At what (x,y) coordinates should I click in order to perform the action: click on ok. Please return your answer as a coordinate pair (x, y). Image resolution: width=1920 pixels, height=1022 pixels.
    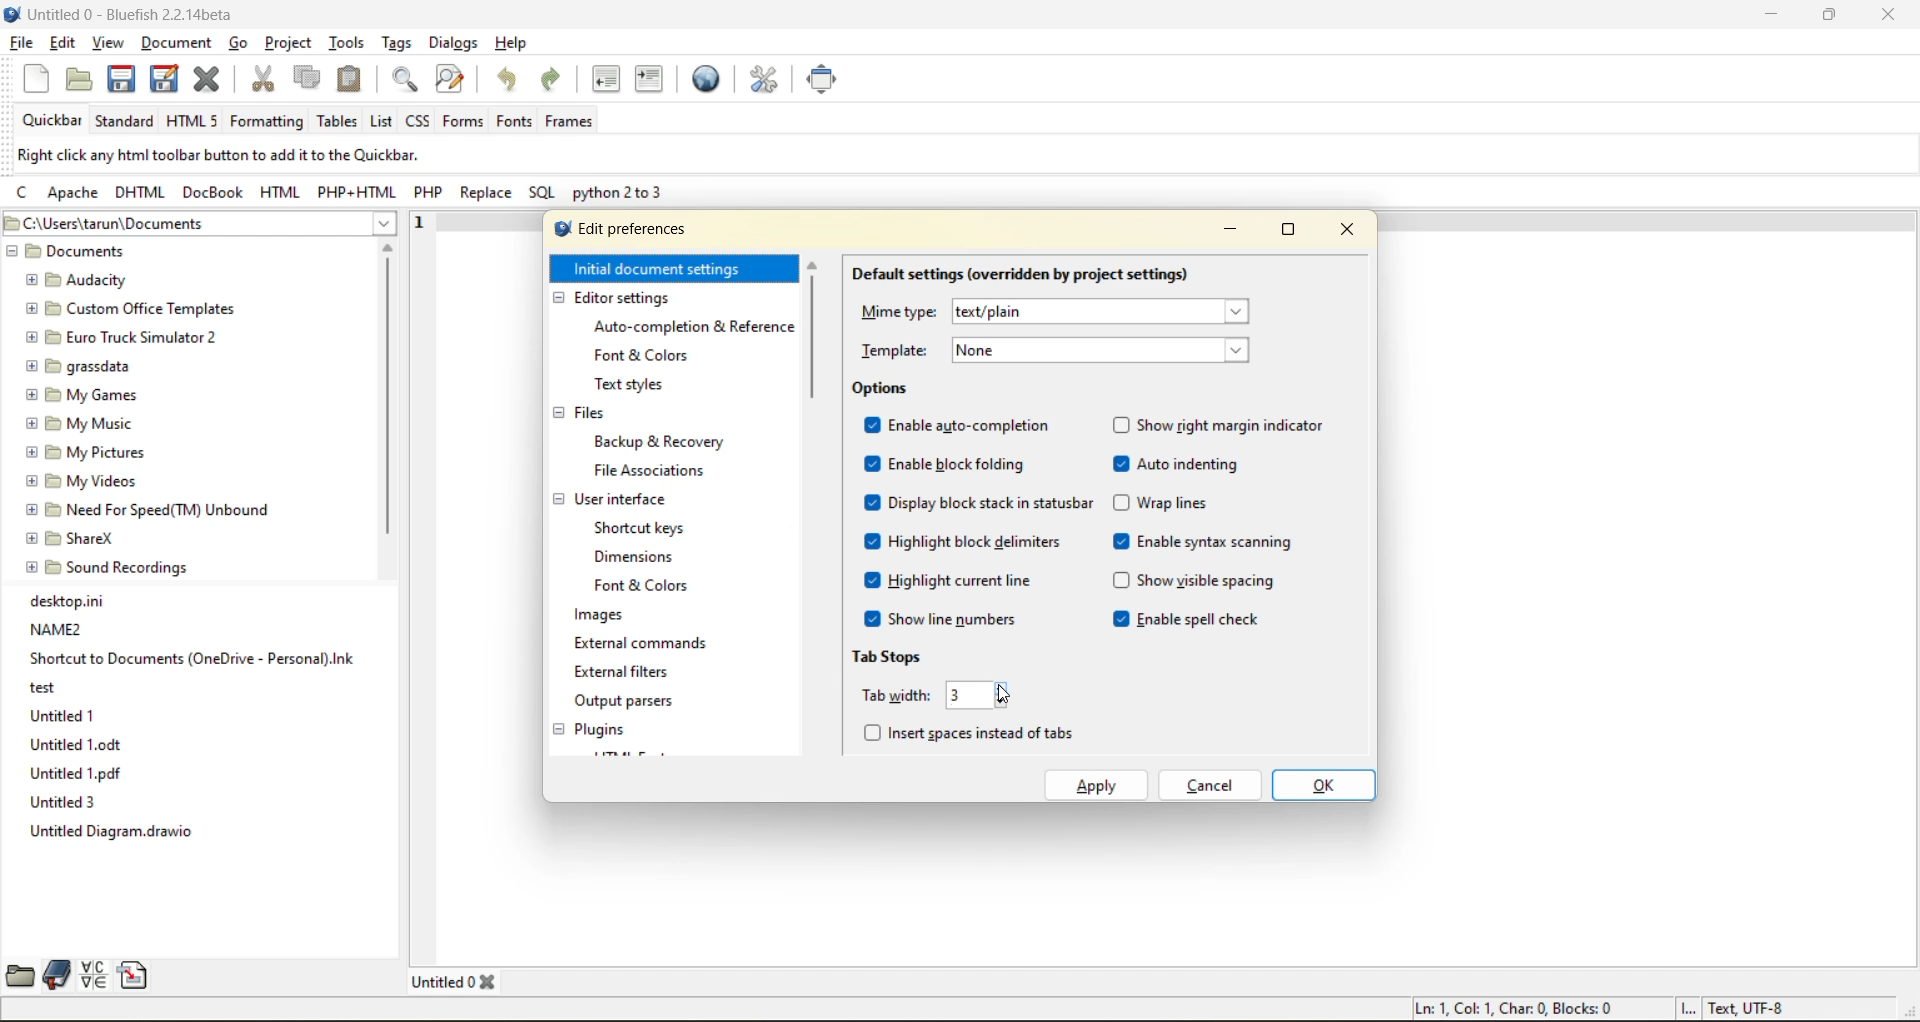
    Looking at the image, I should click on (1322, 785).